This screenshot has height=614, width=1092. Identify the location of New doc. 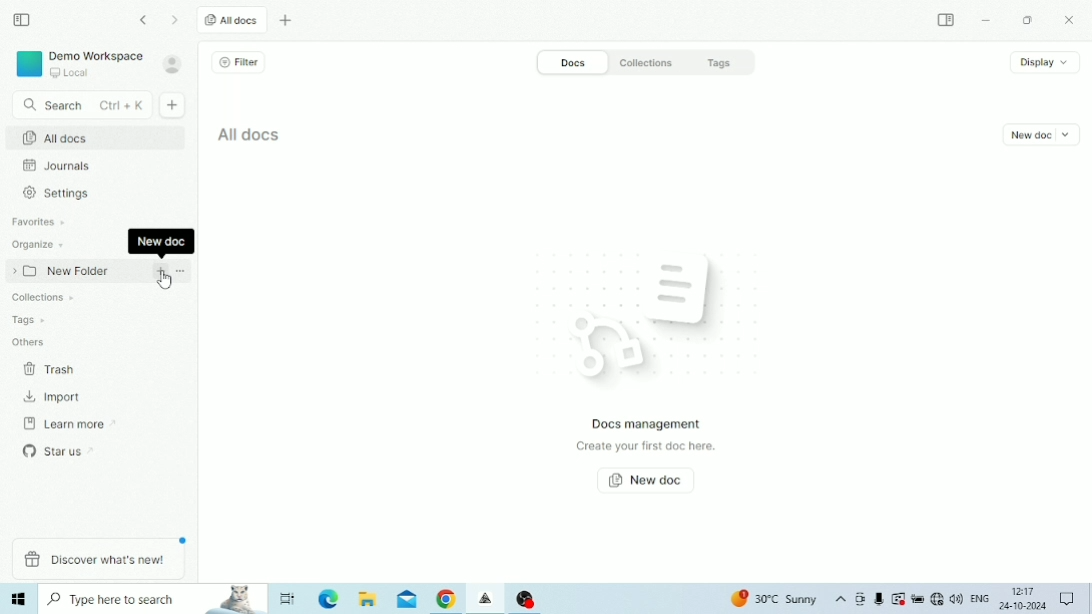
(162, 271).